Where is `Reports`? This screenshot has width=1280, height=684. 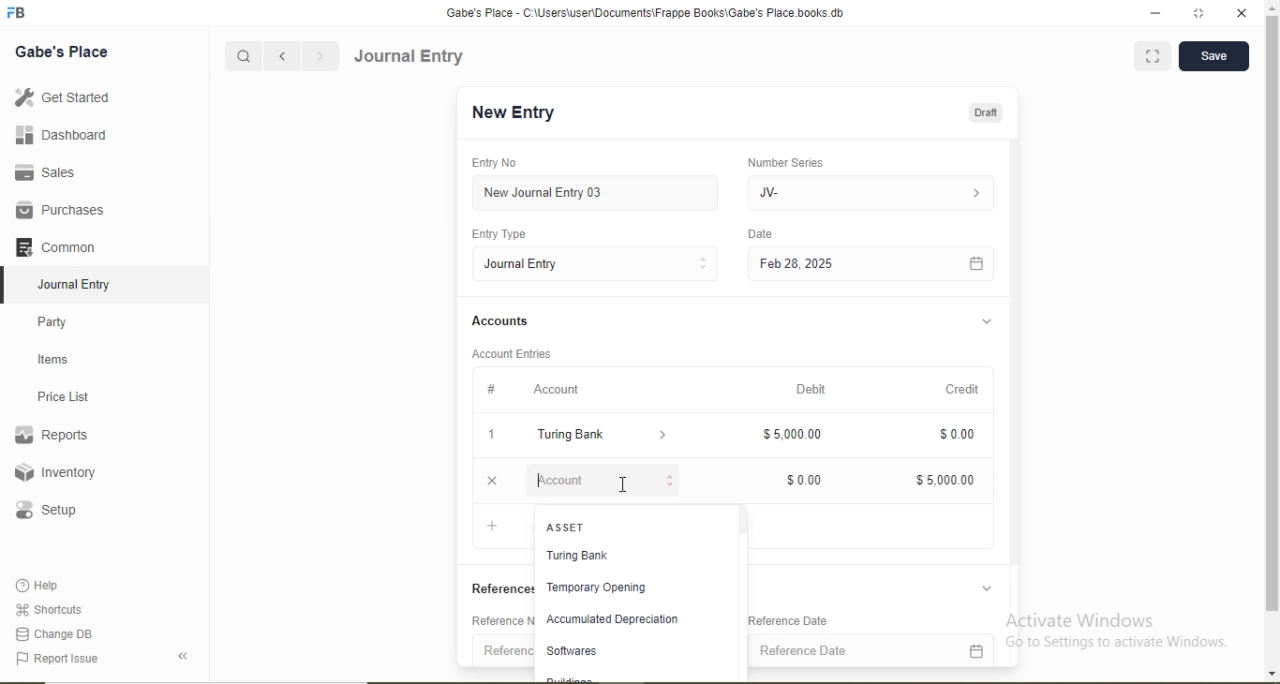 Reports is located at coordinates (51, 435).